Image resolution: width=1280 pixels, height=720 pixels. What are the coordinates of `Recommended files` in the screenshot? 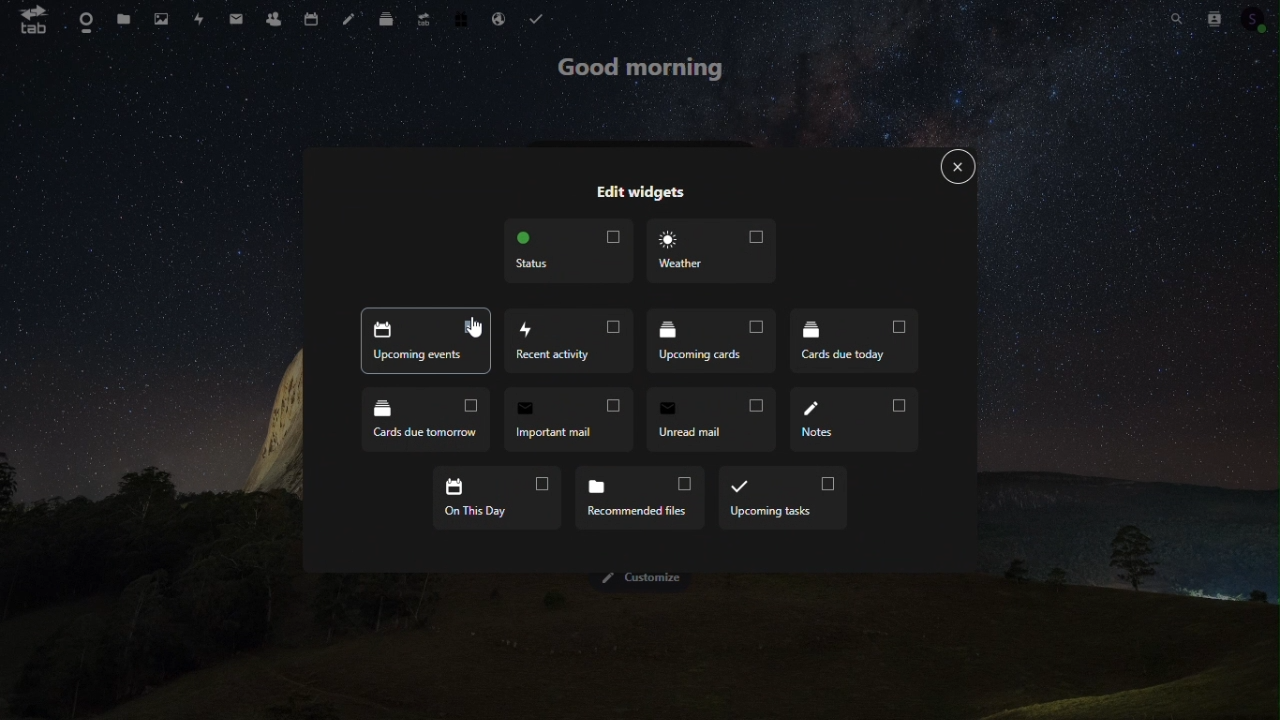 It's located at (639, 494).